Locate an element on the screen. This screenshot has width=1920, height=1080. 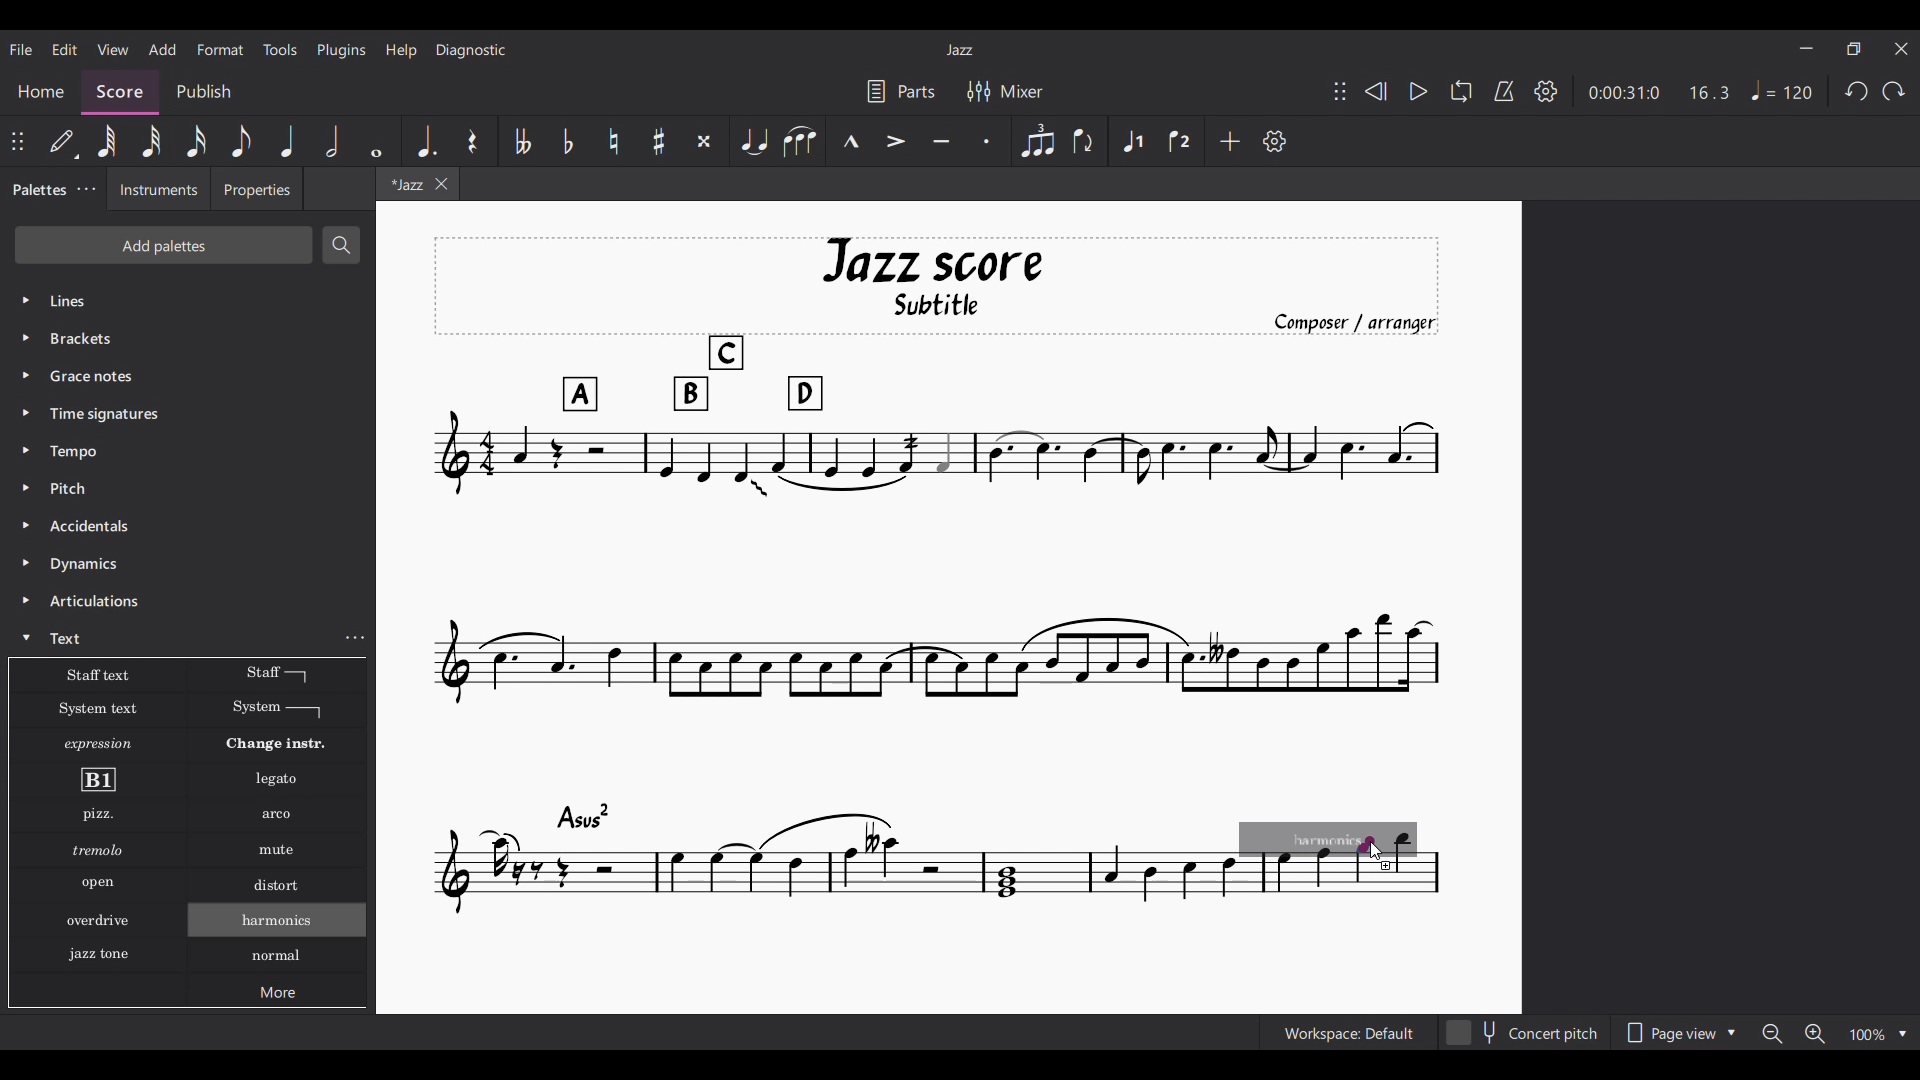
Mixer settings is located at coordinates (1004, 90).